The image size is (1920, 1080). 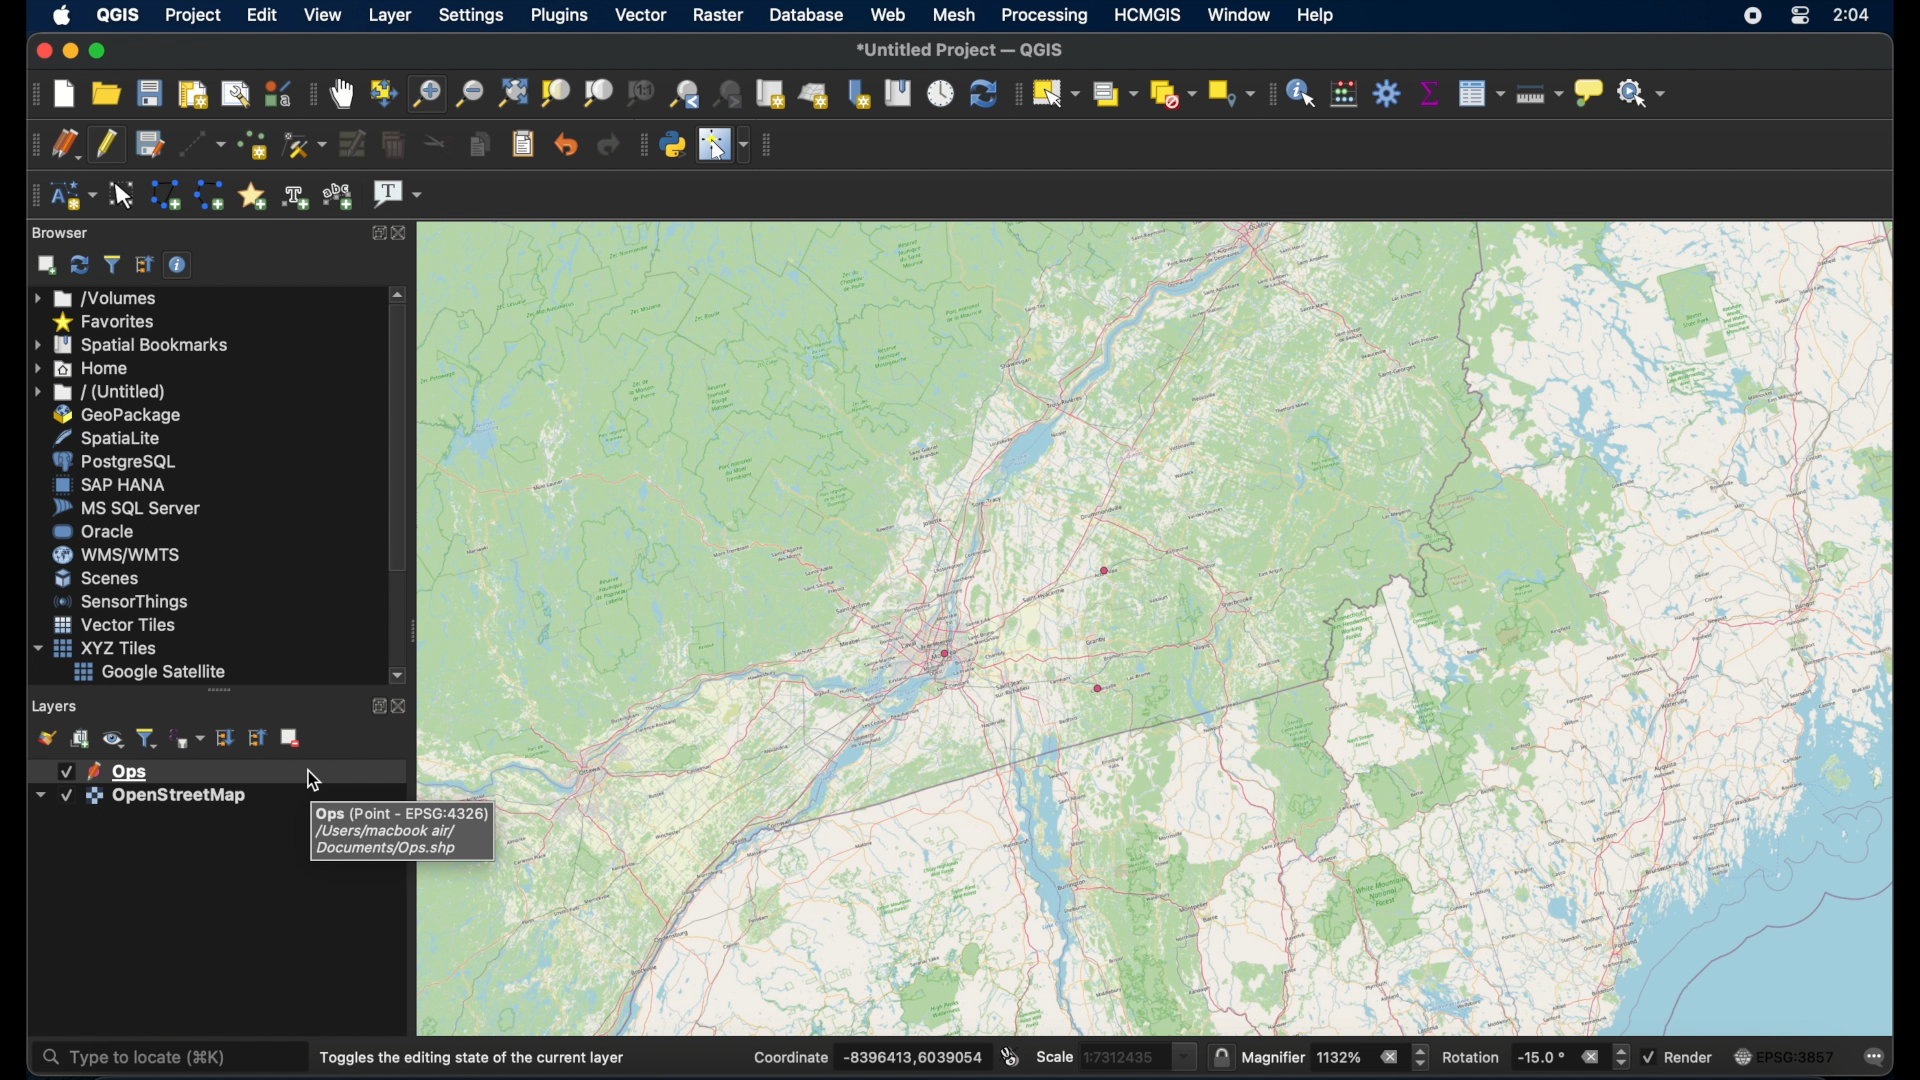 What do you see at coordinates (187, 739) in the screenshot?
I see `filter legend by expression` at bounding box center [187, 739].